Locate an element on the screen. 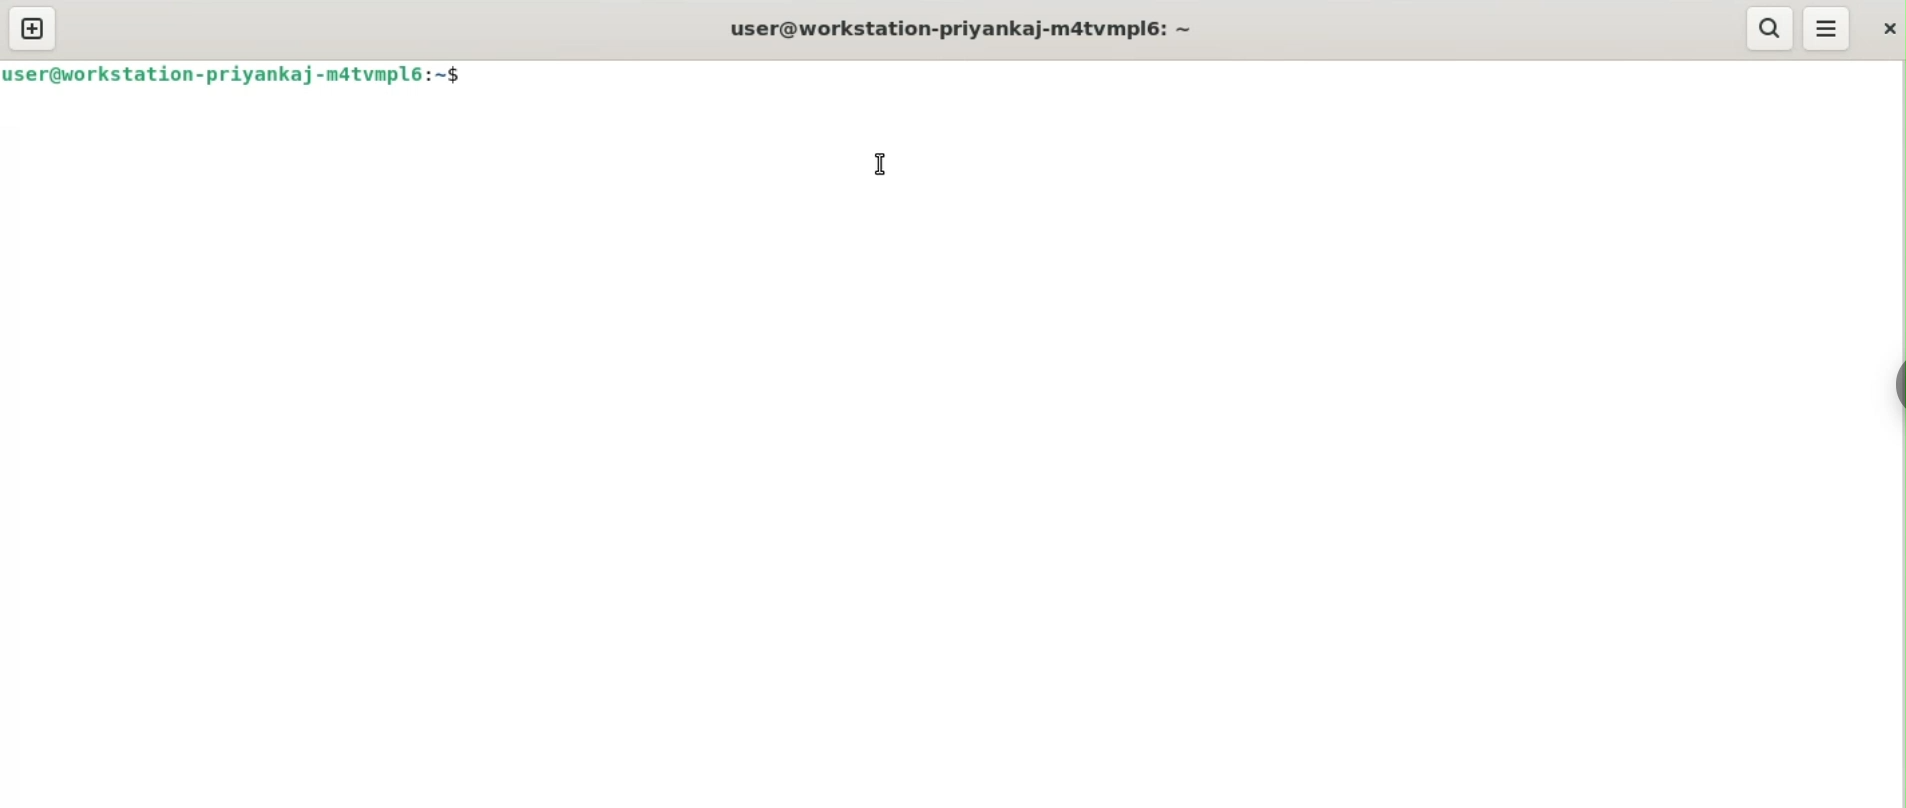 Image resolution: width=1906 pixels, height=808 pixels. menu is located at coordinates (1828, 29).